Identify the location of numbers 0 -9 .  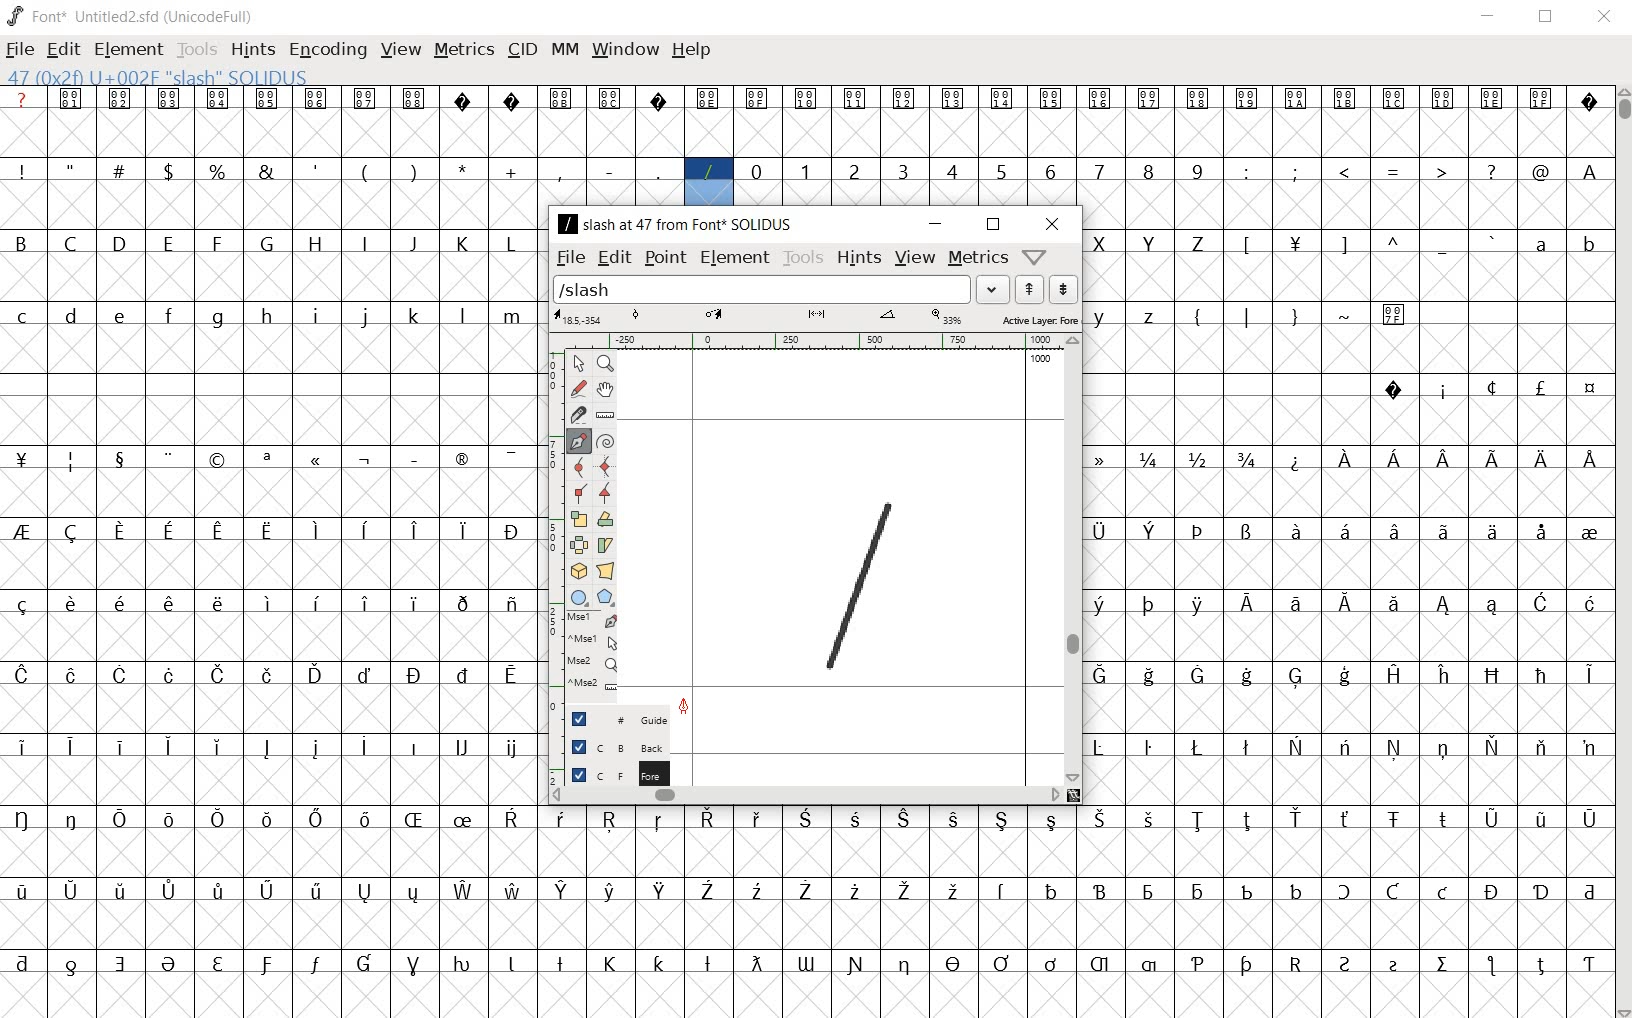
(982, 171).